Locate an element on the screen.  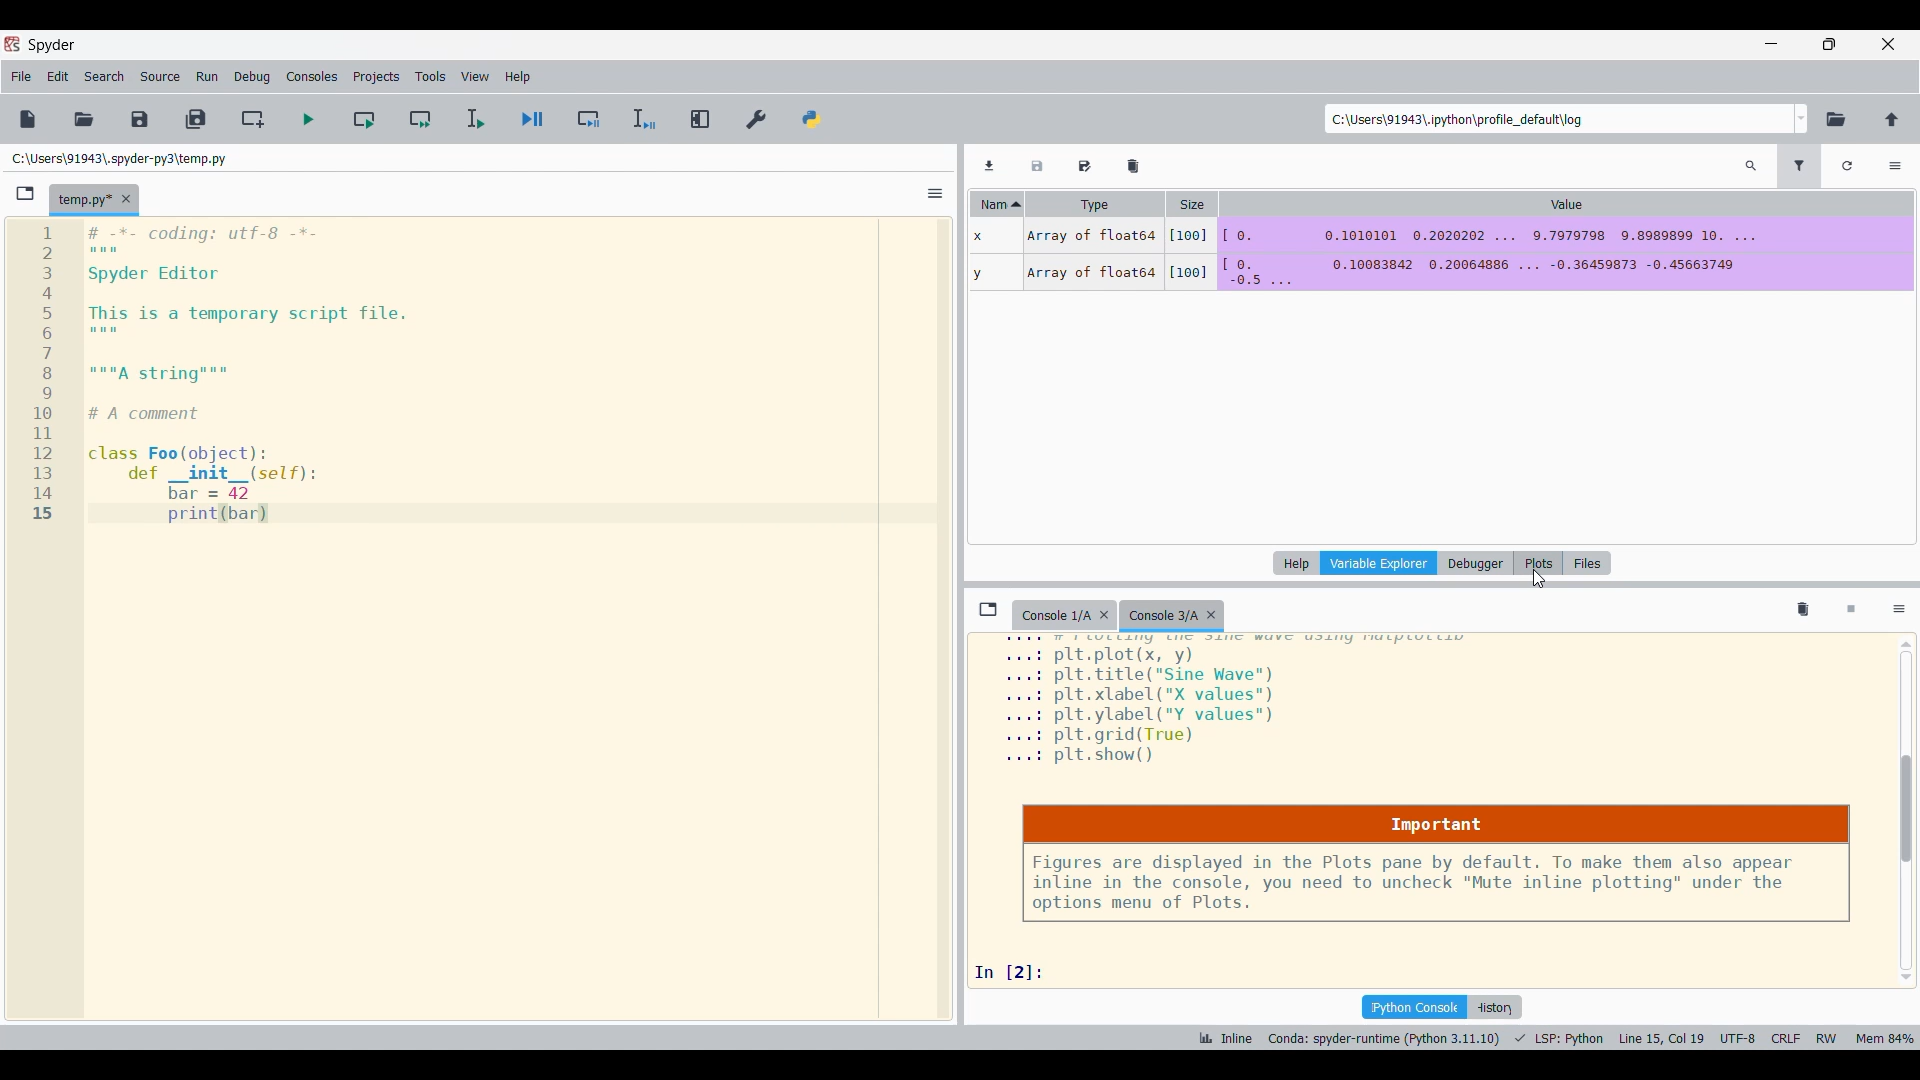
Save data is located at coordinates (1038, 166).